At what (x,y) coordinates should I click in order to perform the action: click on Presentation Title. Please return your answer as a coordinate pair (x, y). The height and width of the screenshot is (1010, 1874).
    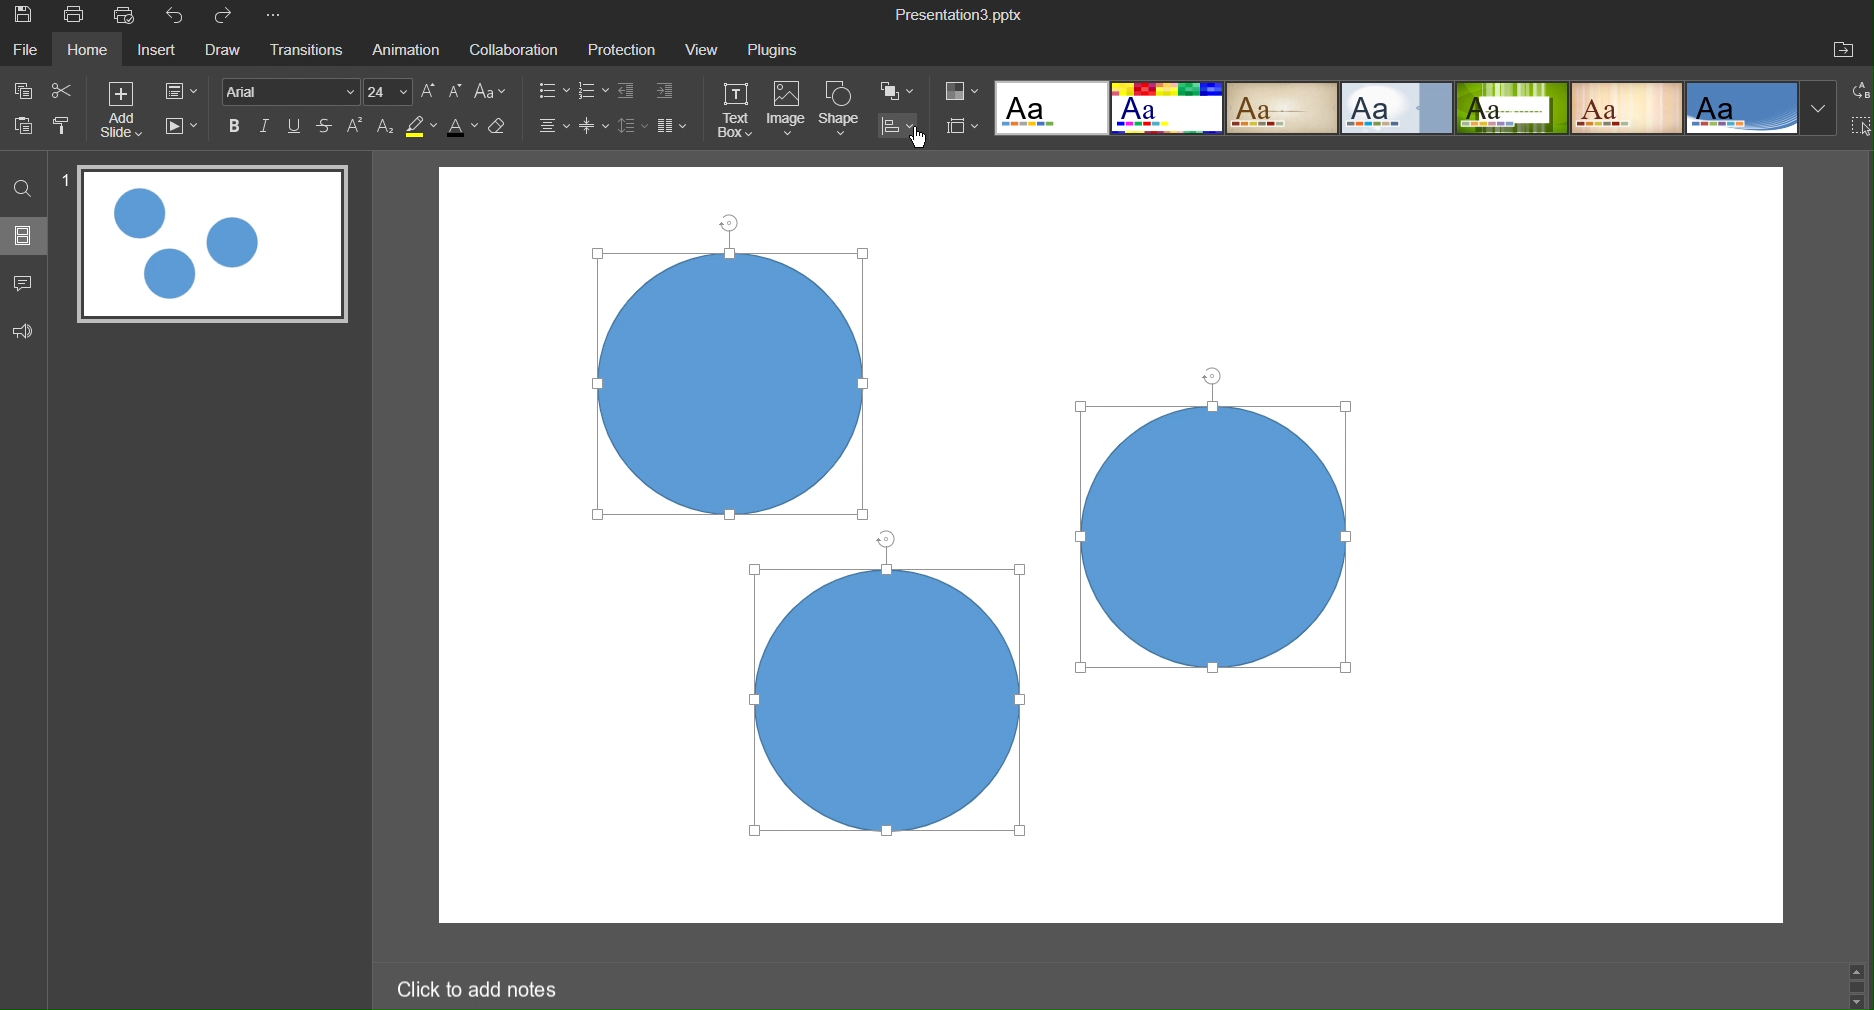
    Looking at the image, I should click on (959, 15).